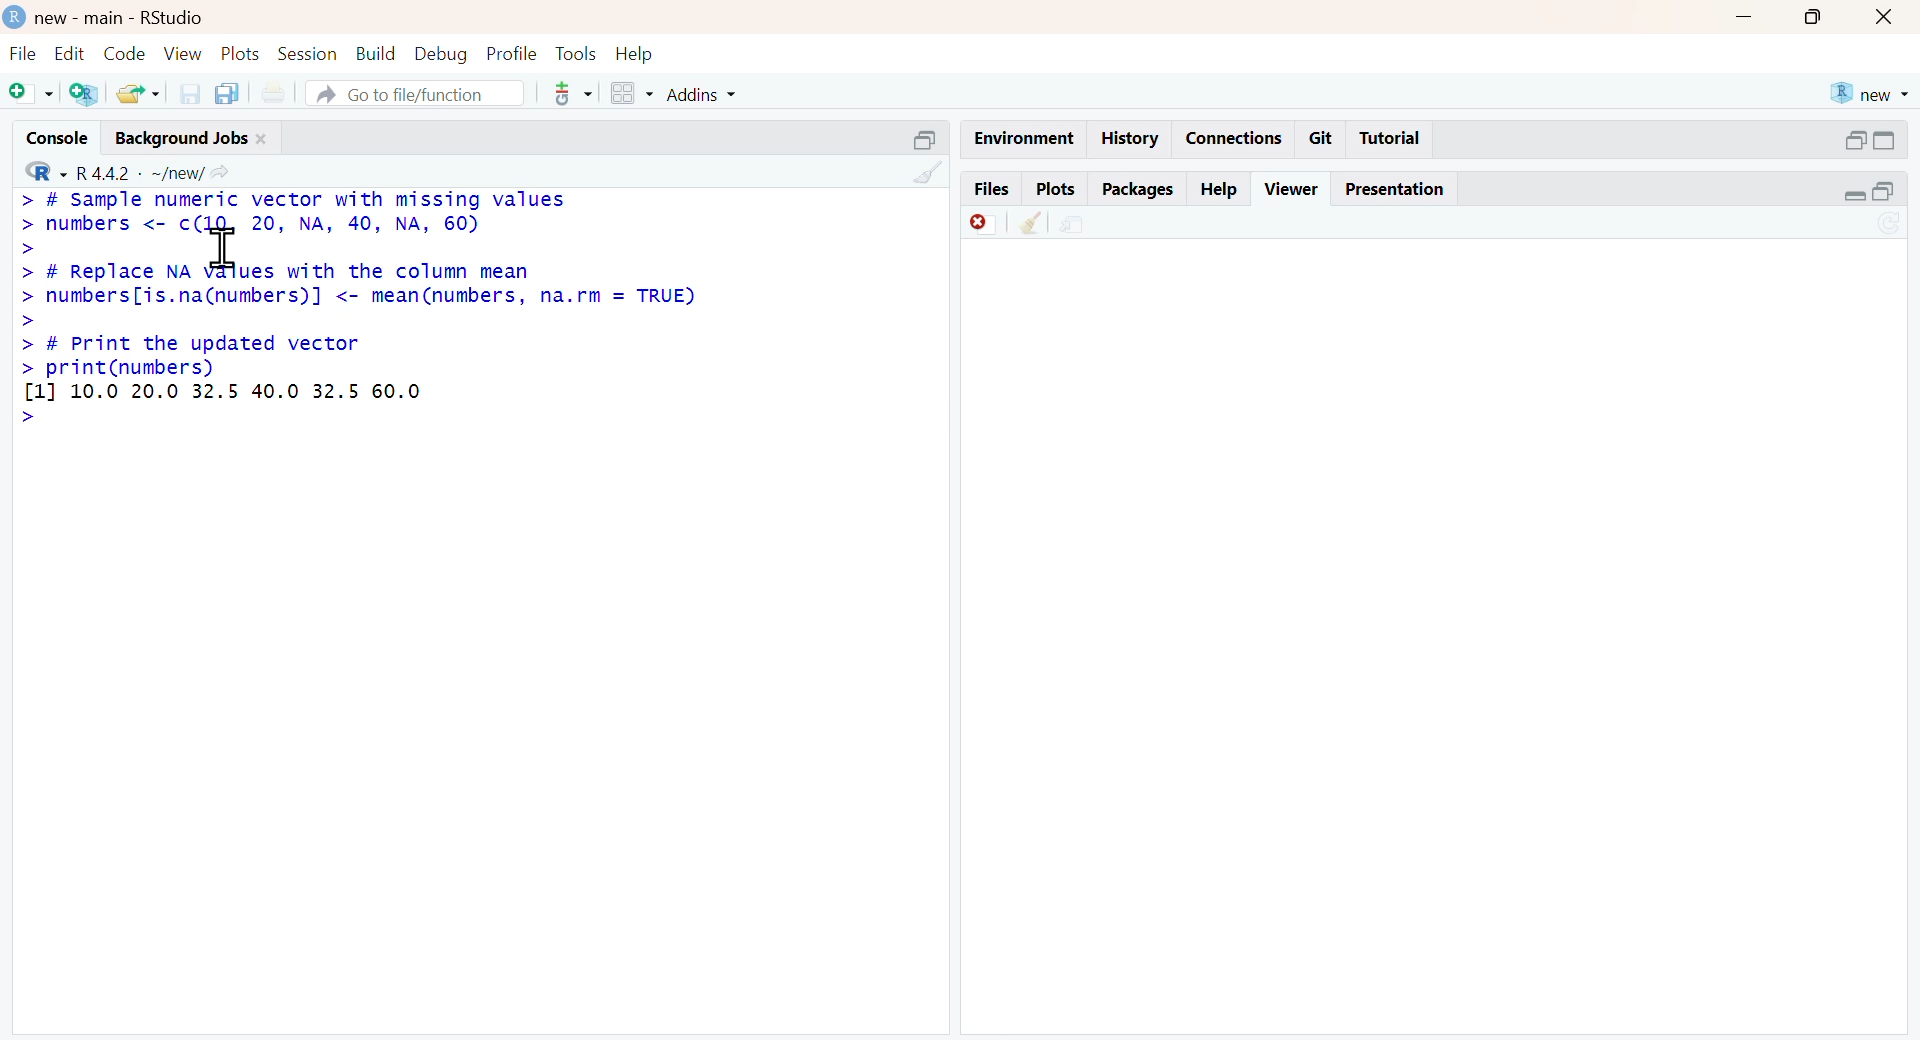  What do you see at coordinates (274, 92) in the screenshot?
I see `print` at bounding box center [274, 92].